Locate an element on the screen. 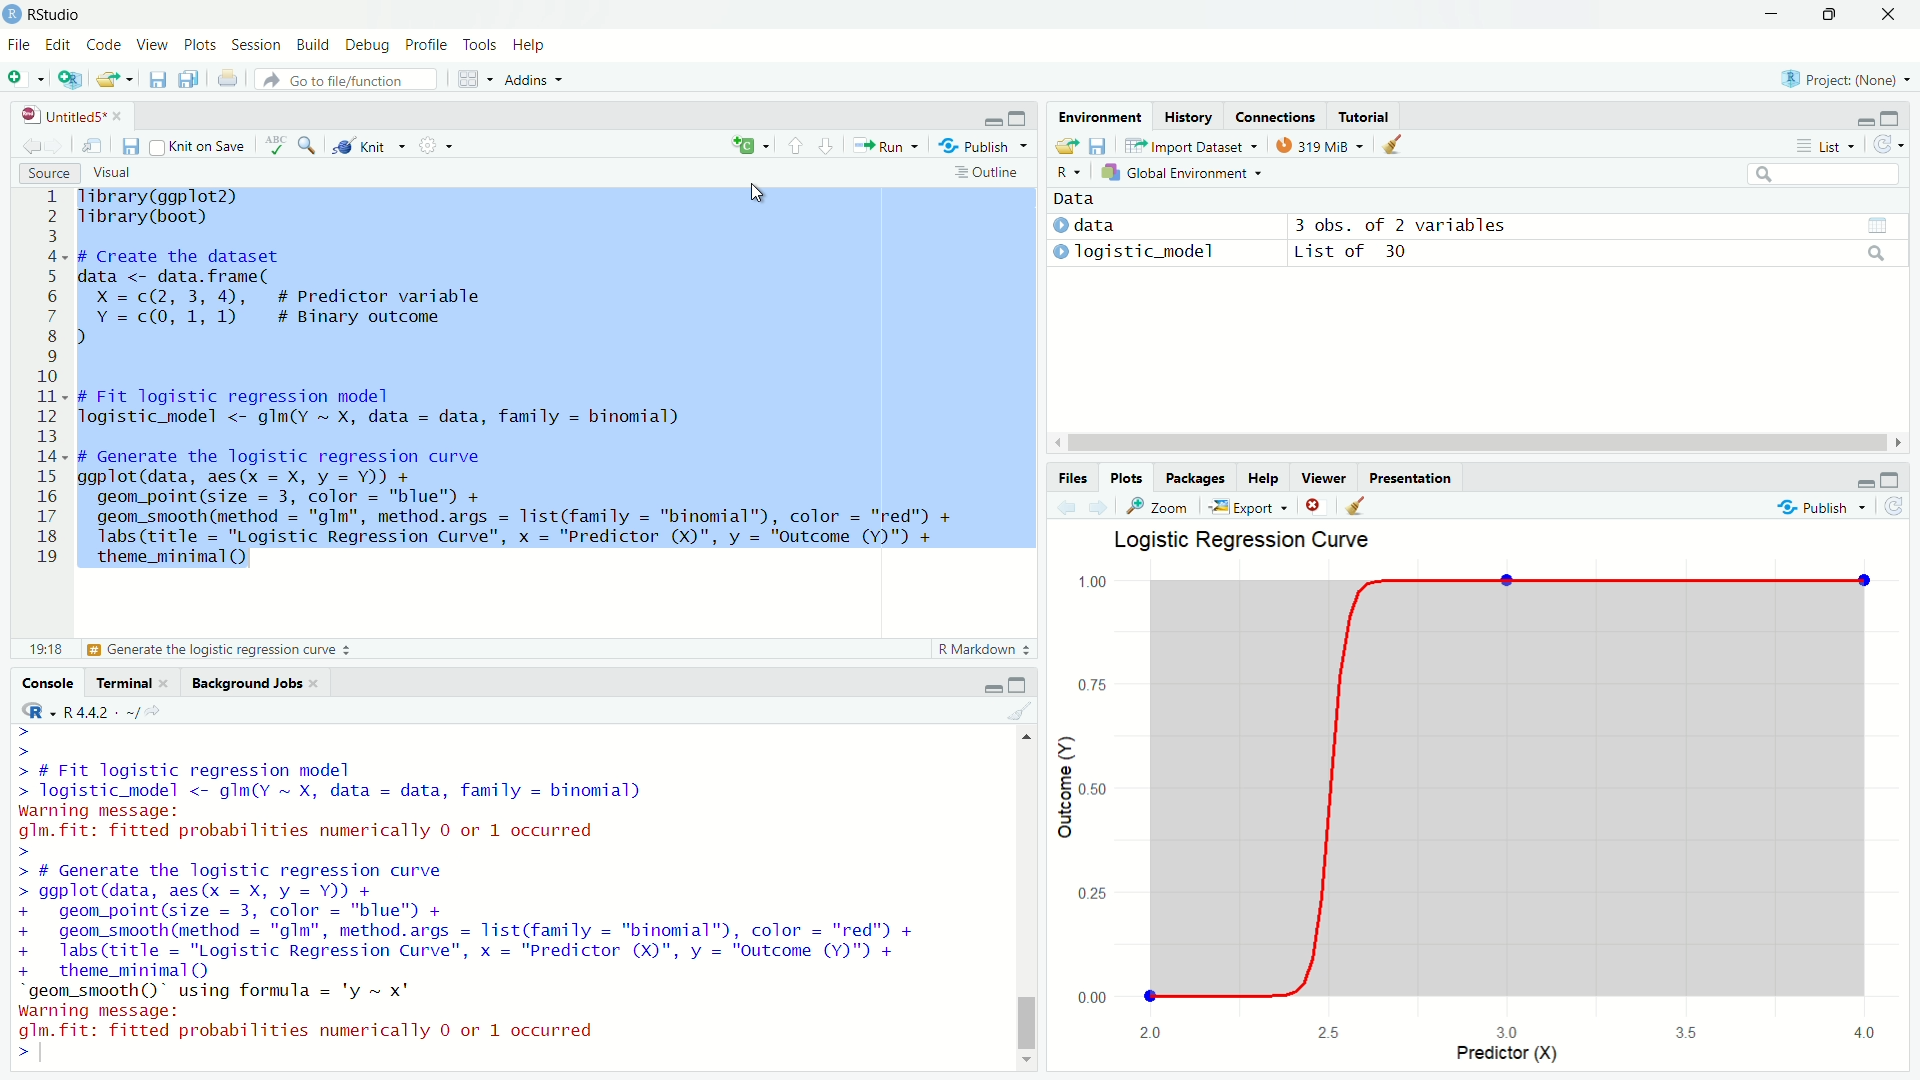 This screenshot has height=1080, width=1920. Create a project is located at coordinates (69, 79).